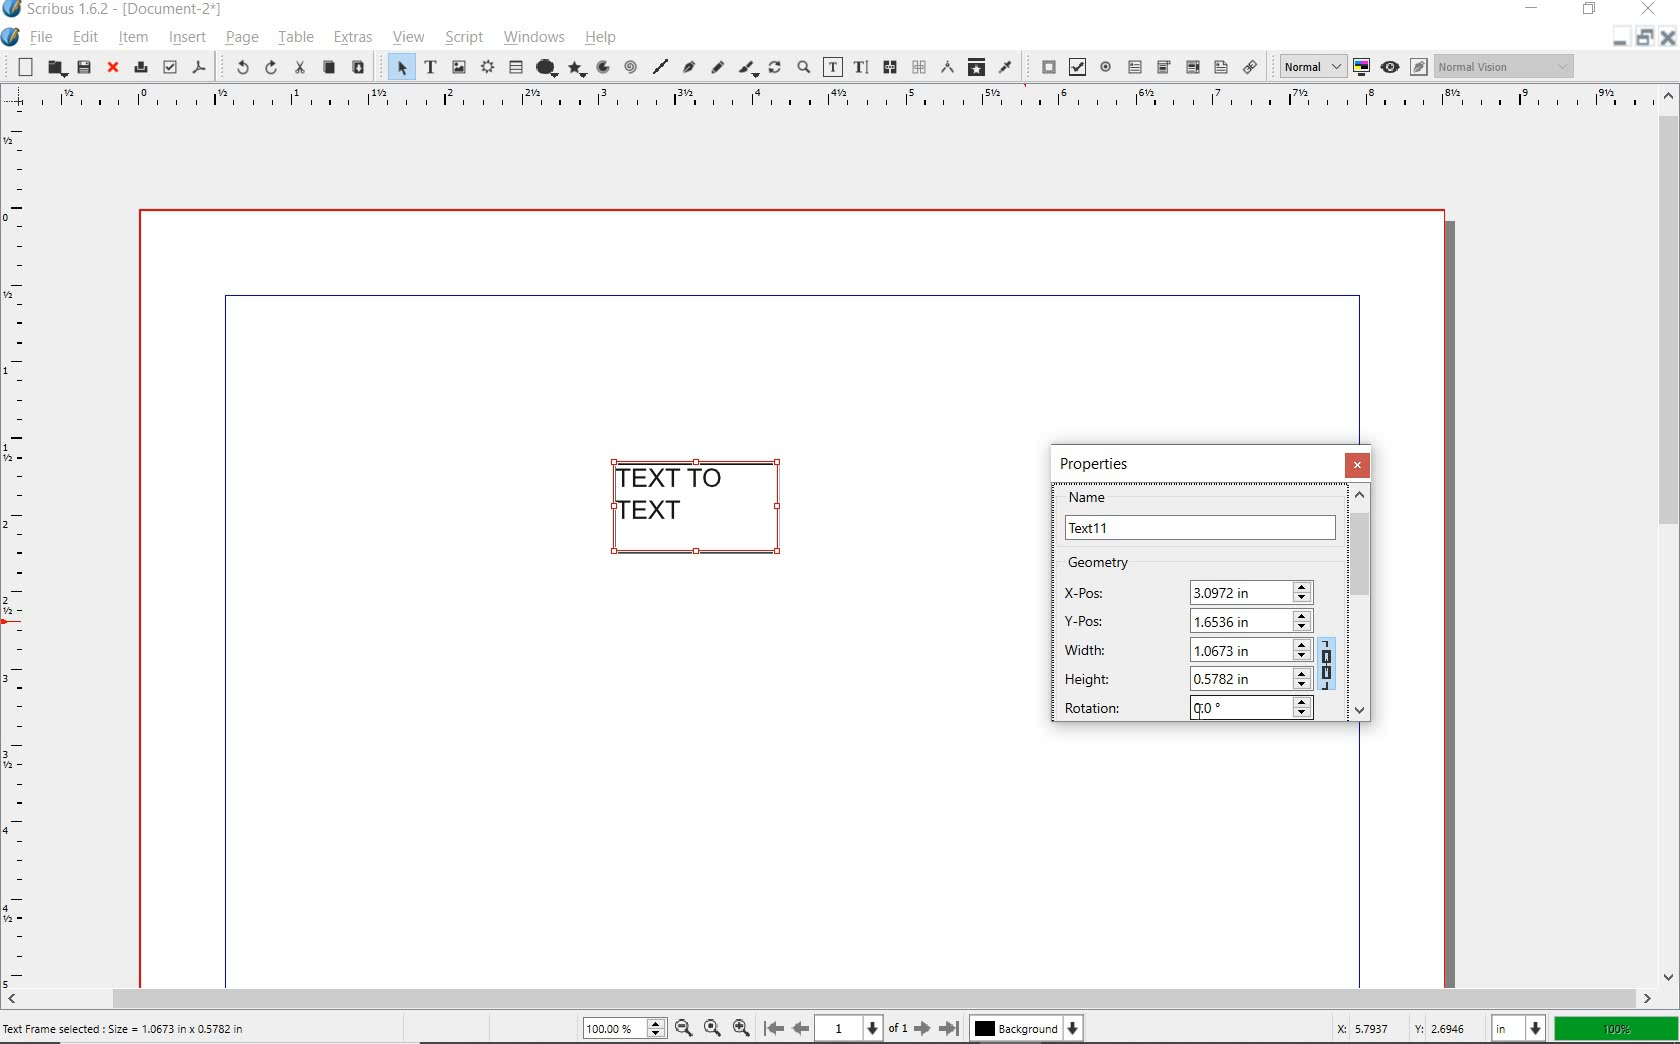  Describe the element at coordinates (833, 66) in the screenshot. I see `edit contents of frame` at that location.